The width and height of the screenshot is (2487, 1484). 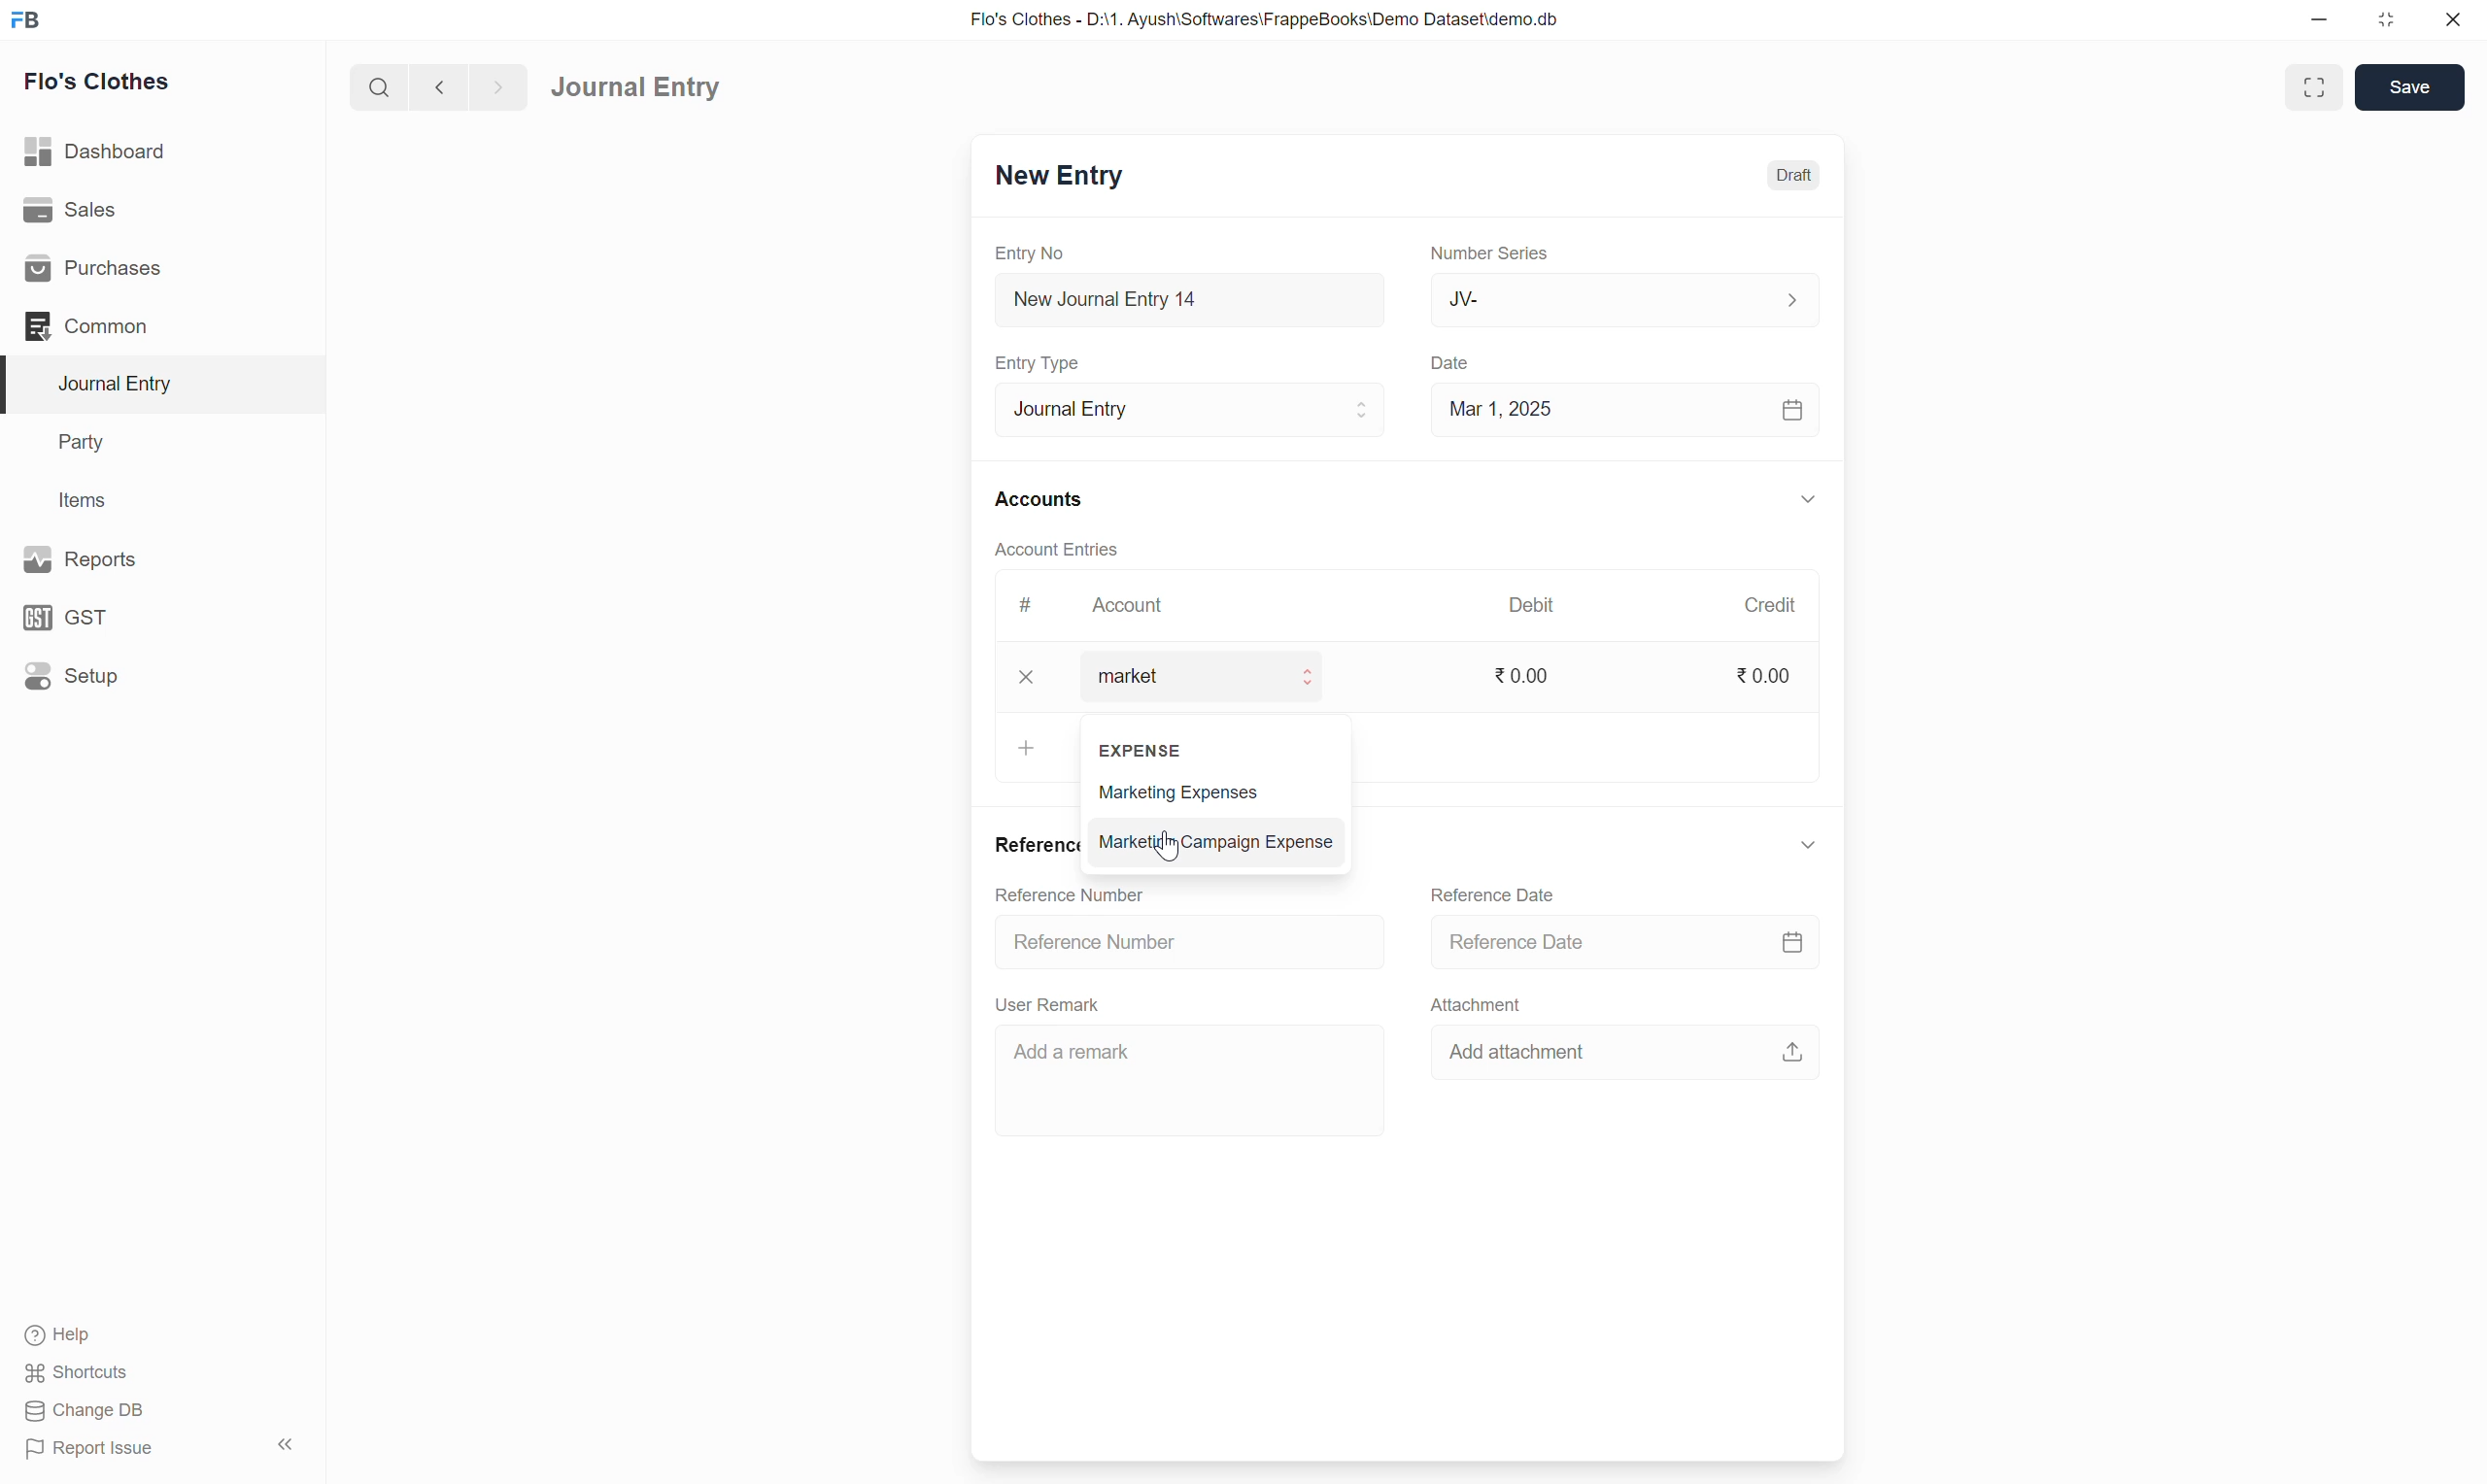 What do you see at coordinates (1042, 496) in the screenshot?
I see `Accounts` at bounding box center [1042, 496].